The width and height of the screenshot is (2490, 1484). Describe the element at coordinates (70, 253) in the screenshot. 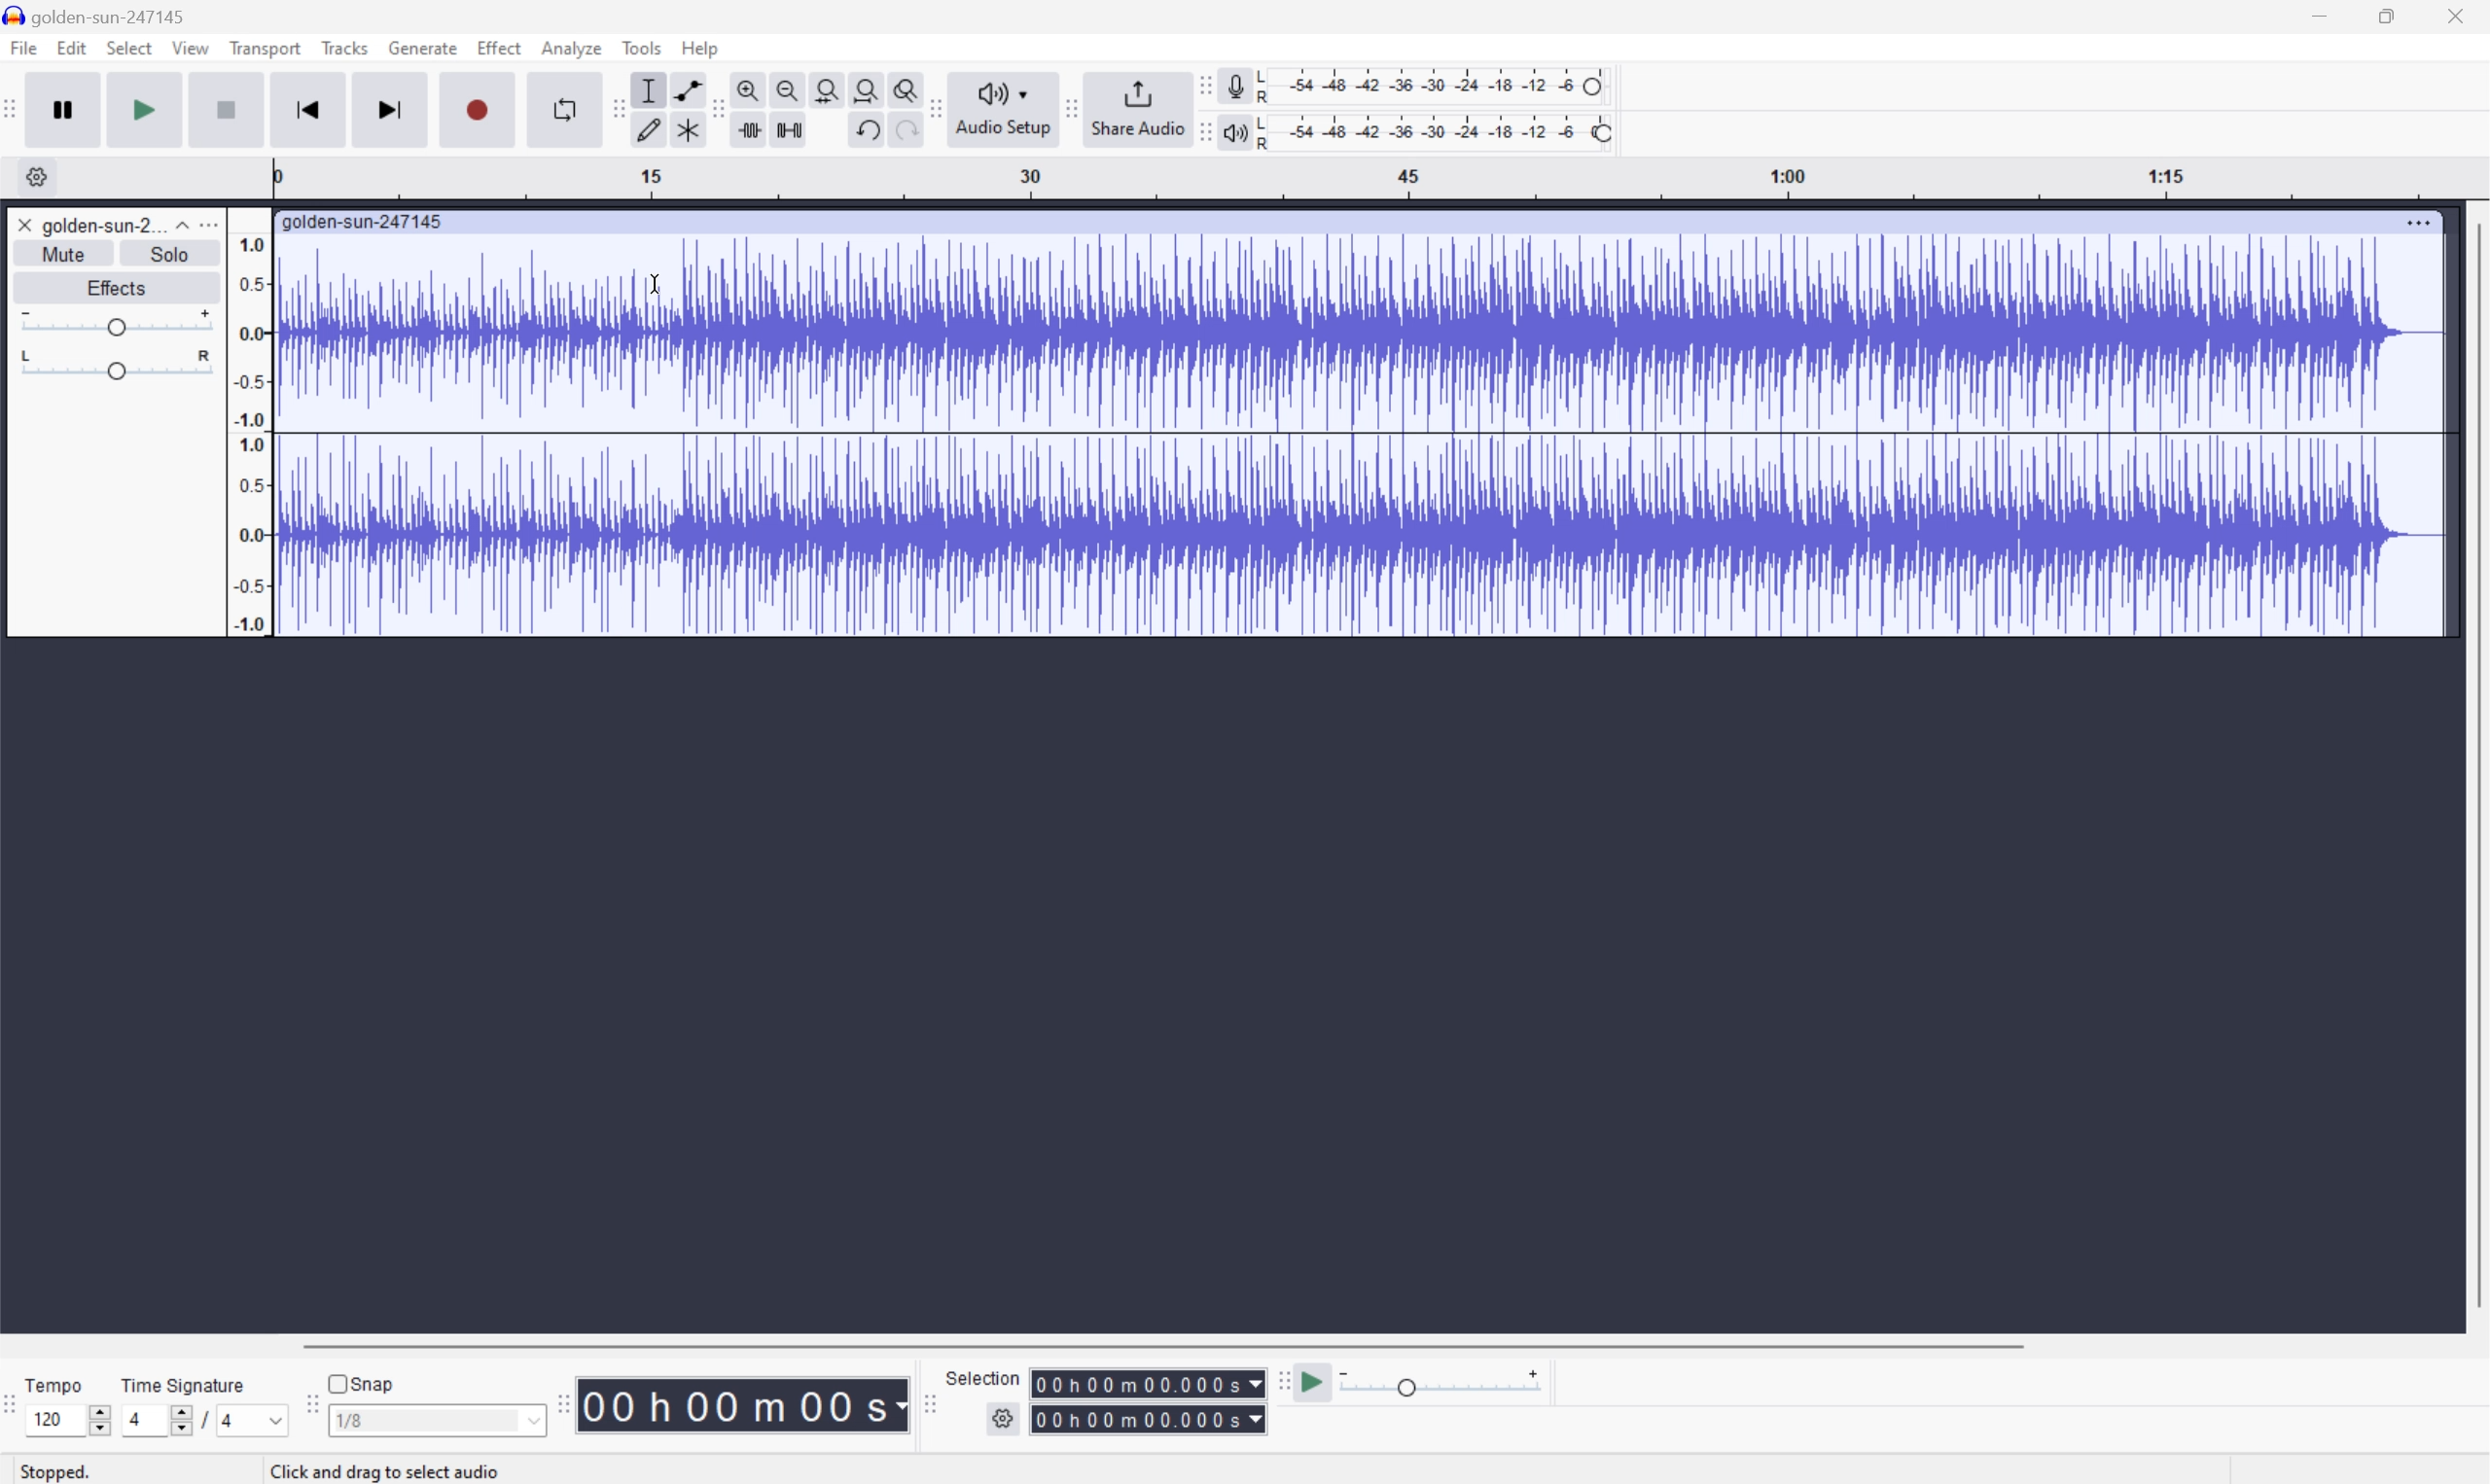

I see `Mute` at that location.